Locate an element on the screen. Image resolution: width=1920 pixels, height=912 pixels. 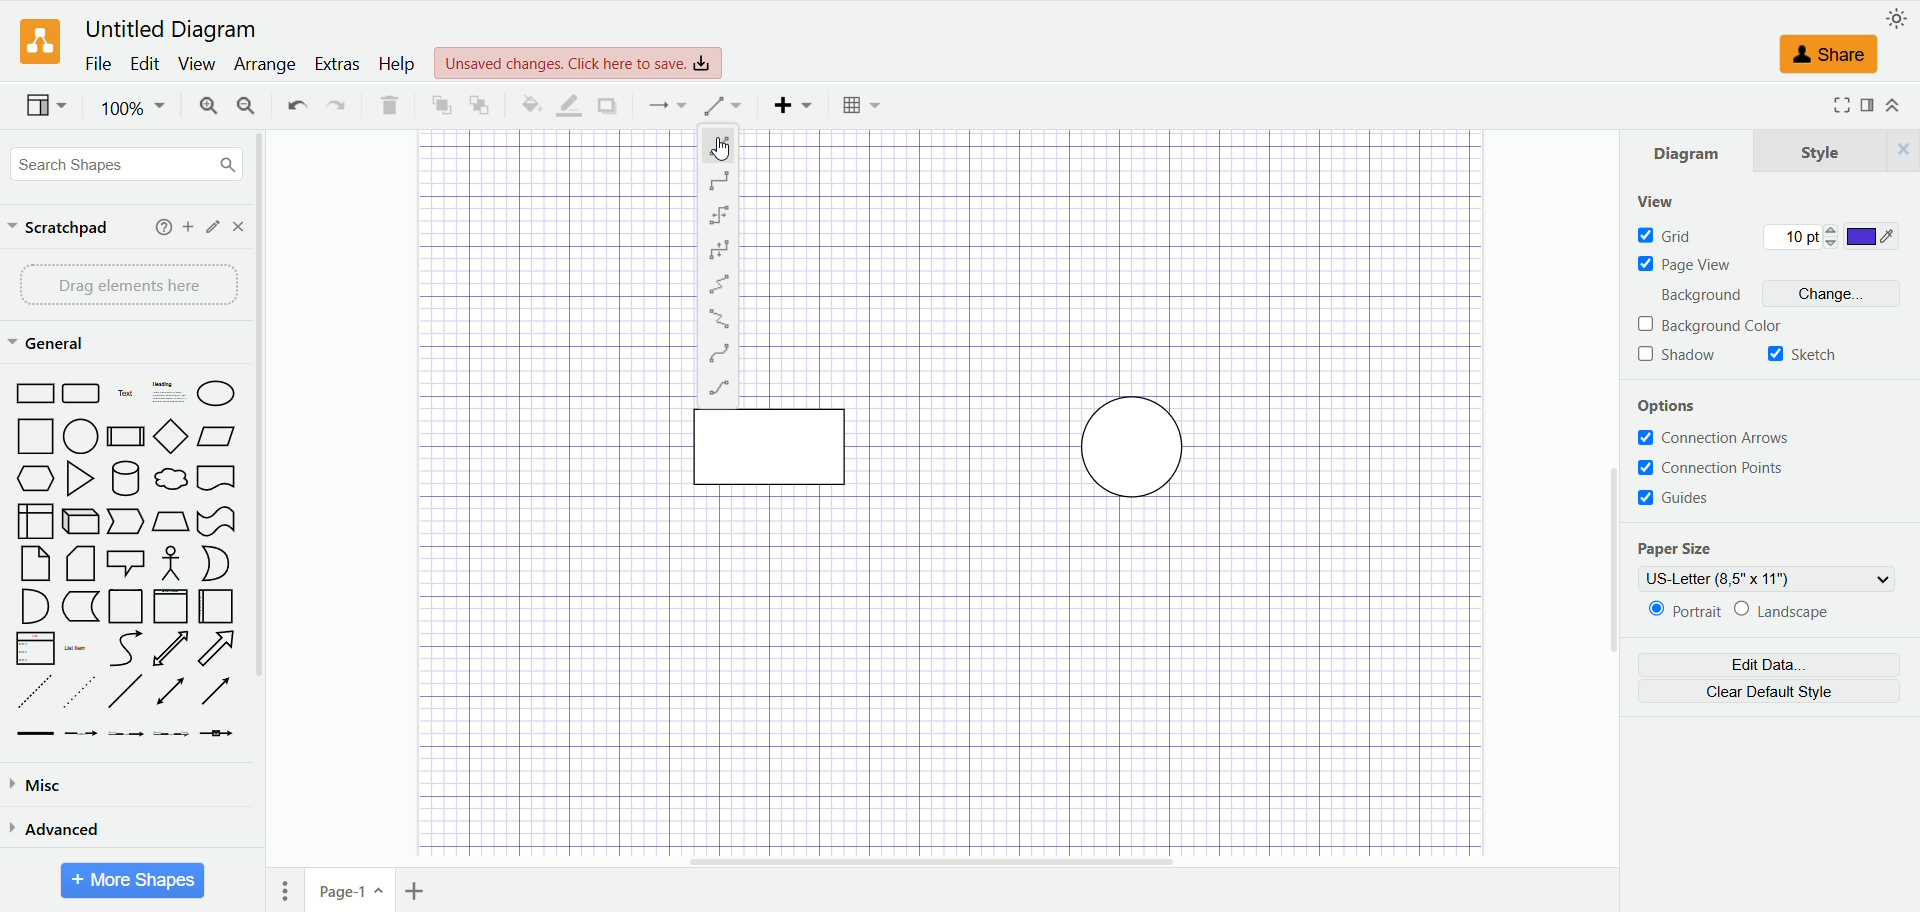
Horizontal Page is located at coordinates (217, 608).